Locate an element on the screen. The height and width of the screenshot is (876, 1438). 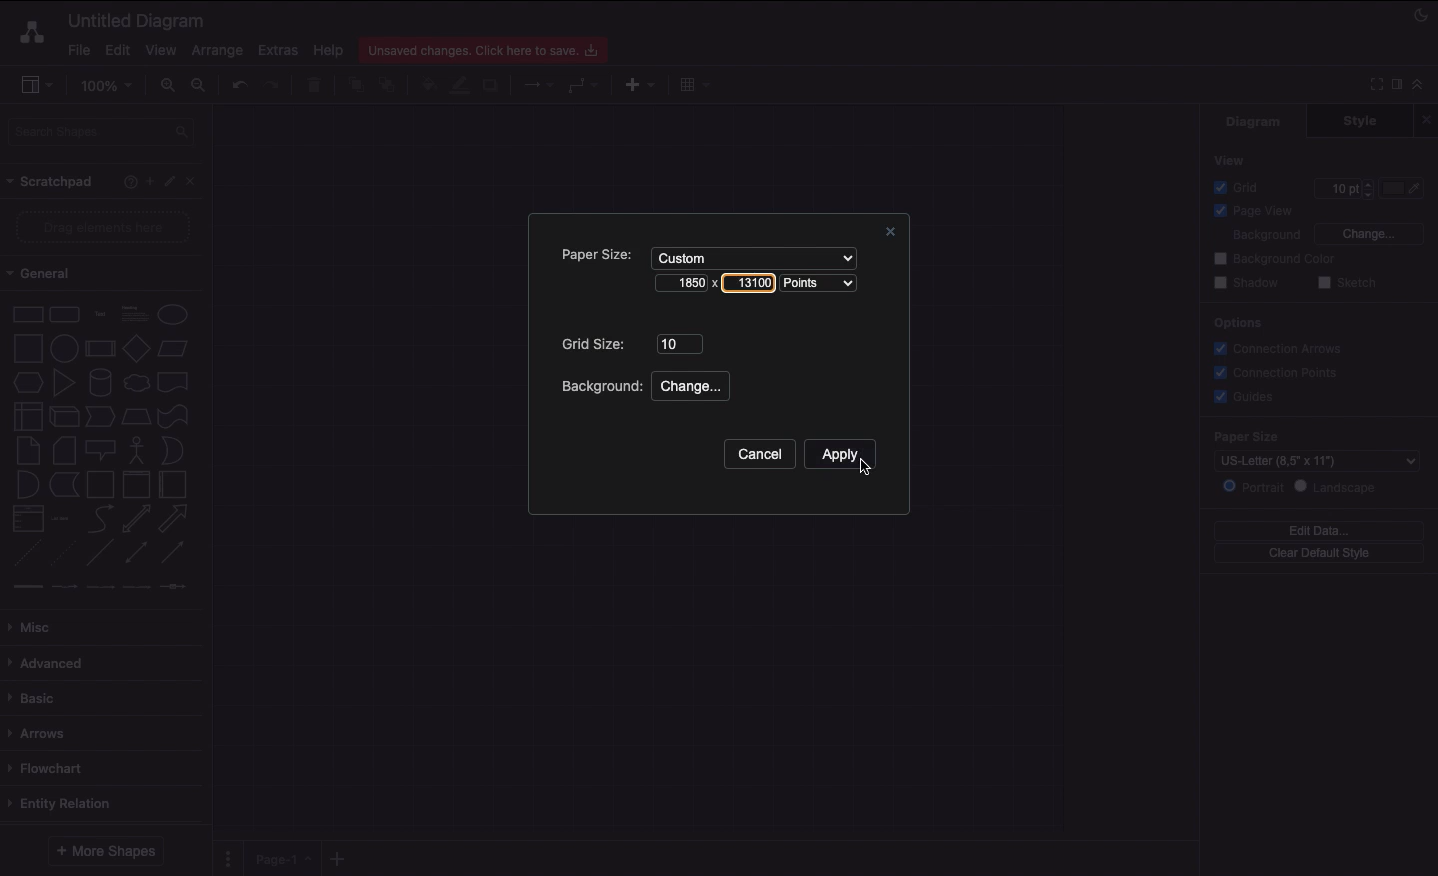
13100 is located at coordinates (747, 282).